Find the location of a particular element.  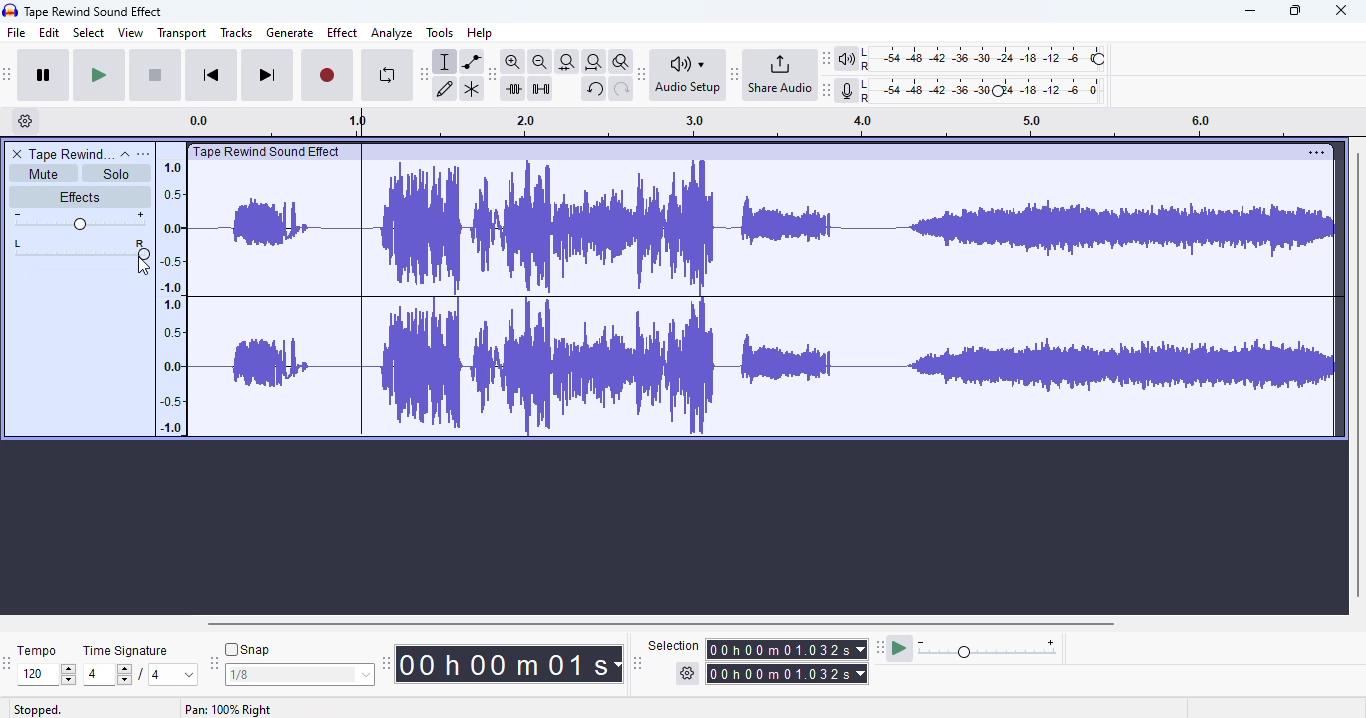

trim audio outside selection is located at coordinates (516, 89).